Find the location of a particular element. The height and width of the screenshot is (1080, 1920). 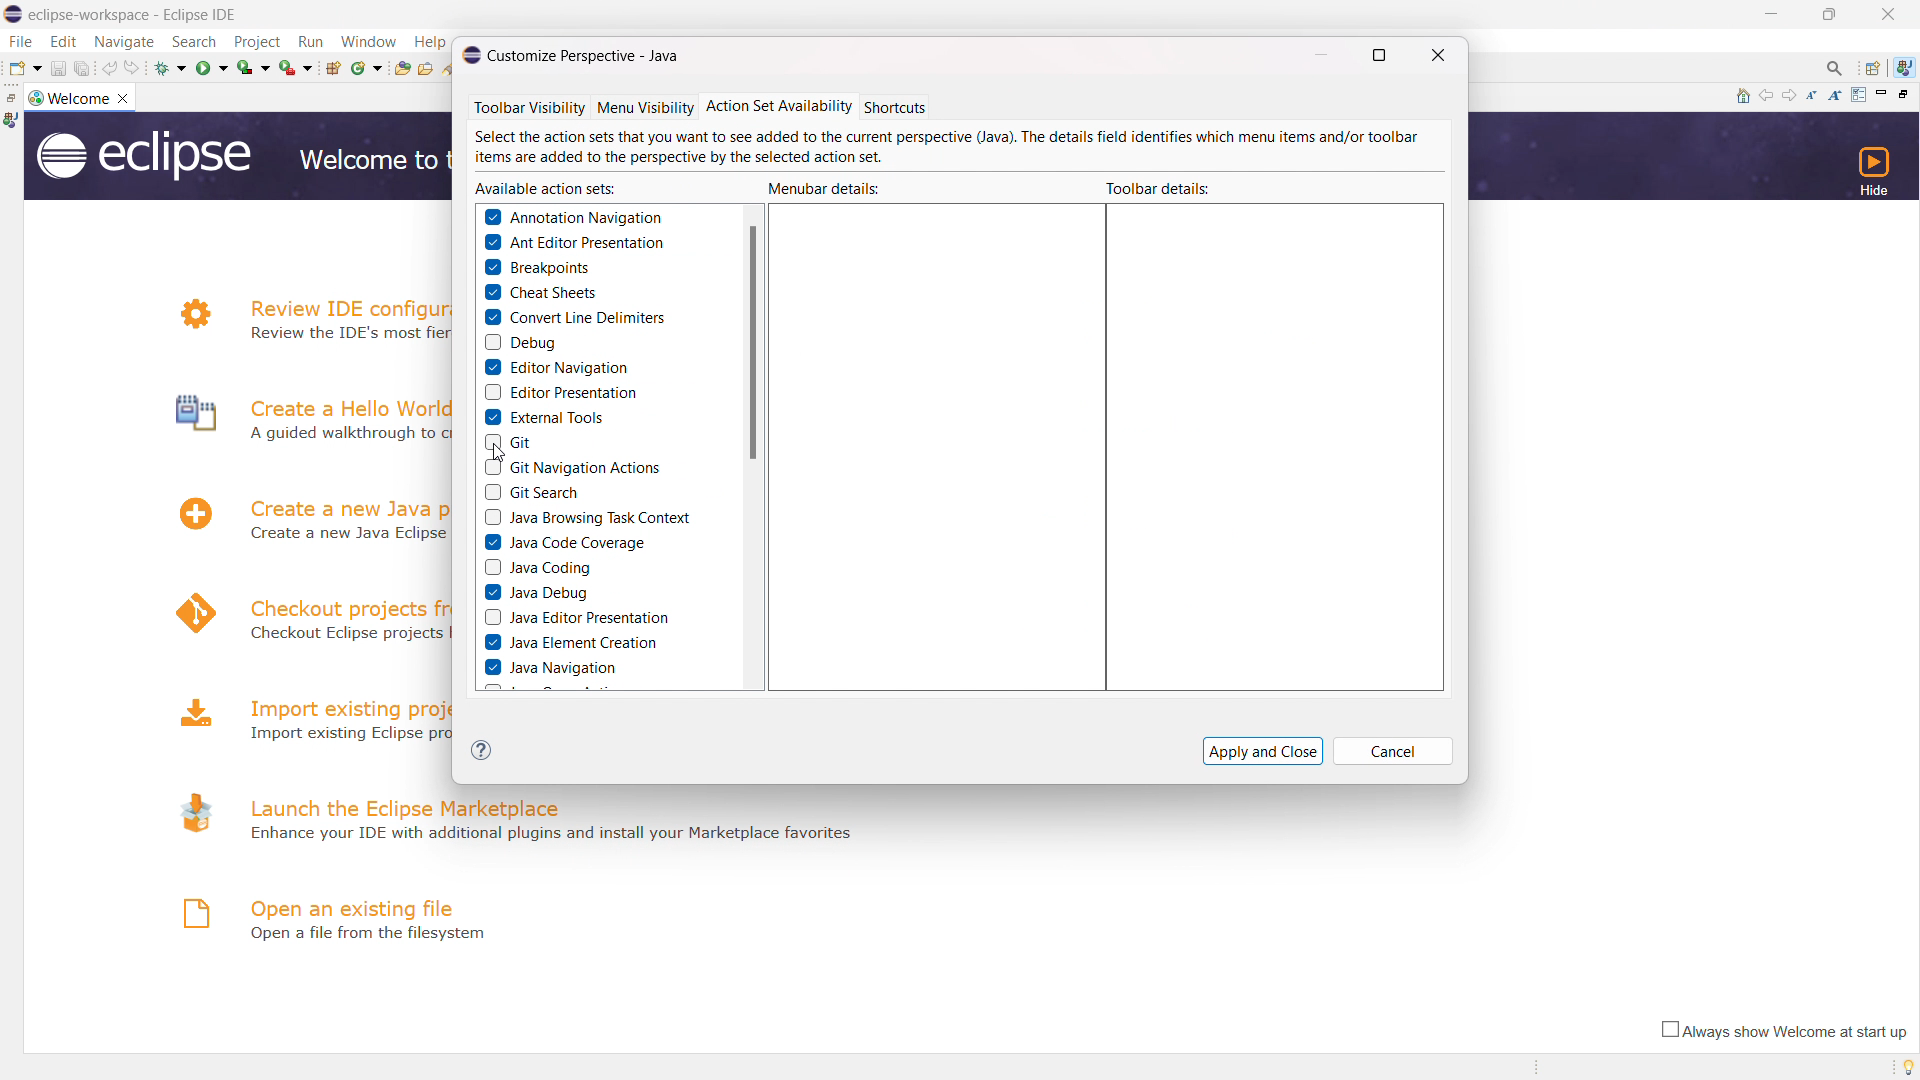

© Customize Perspective - Java is located at coordinates (581, 54).